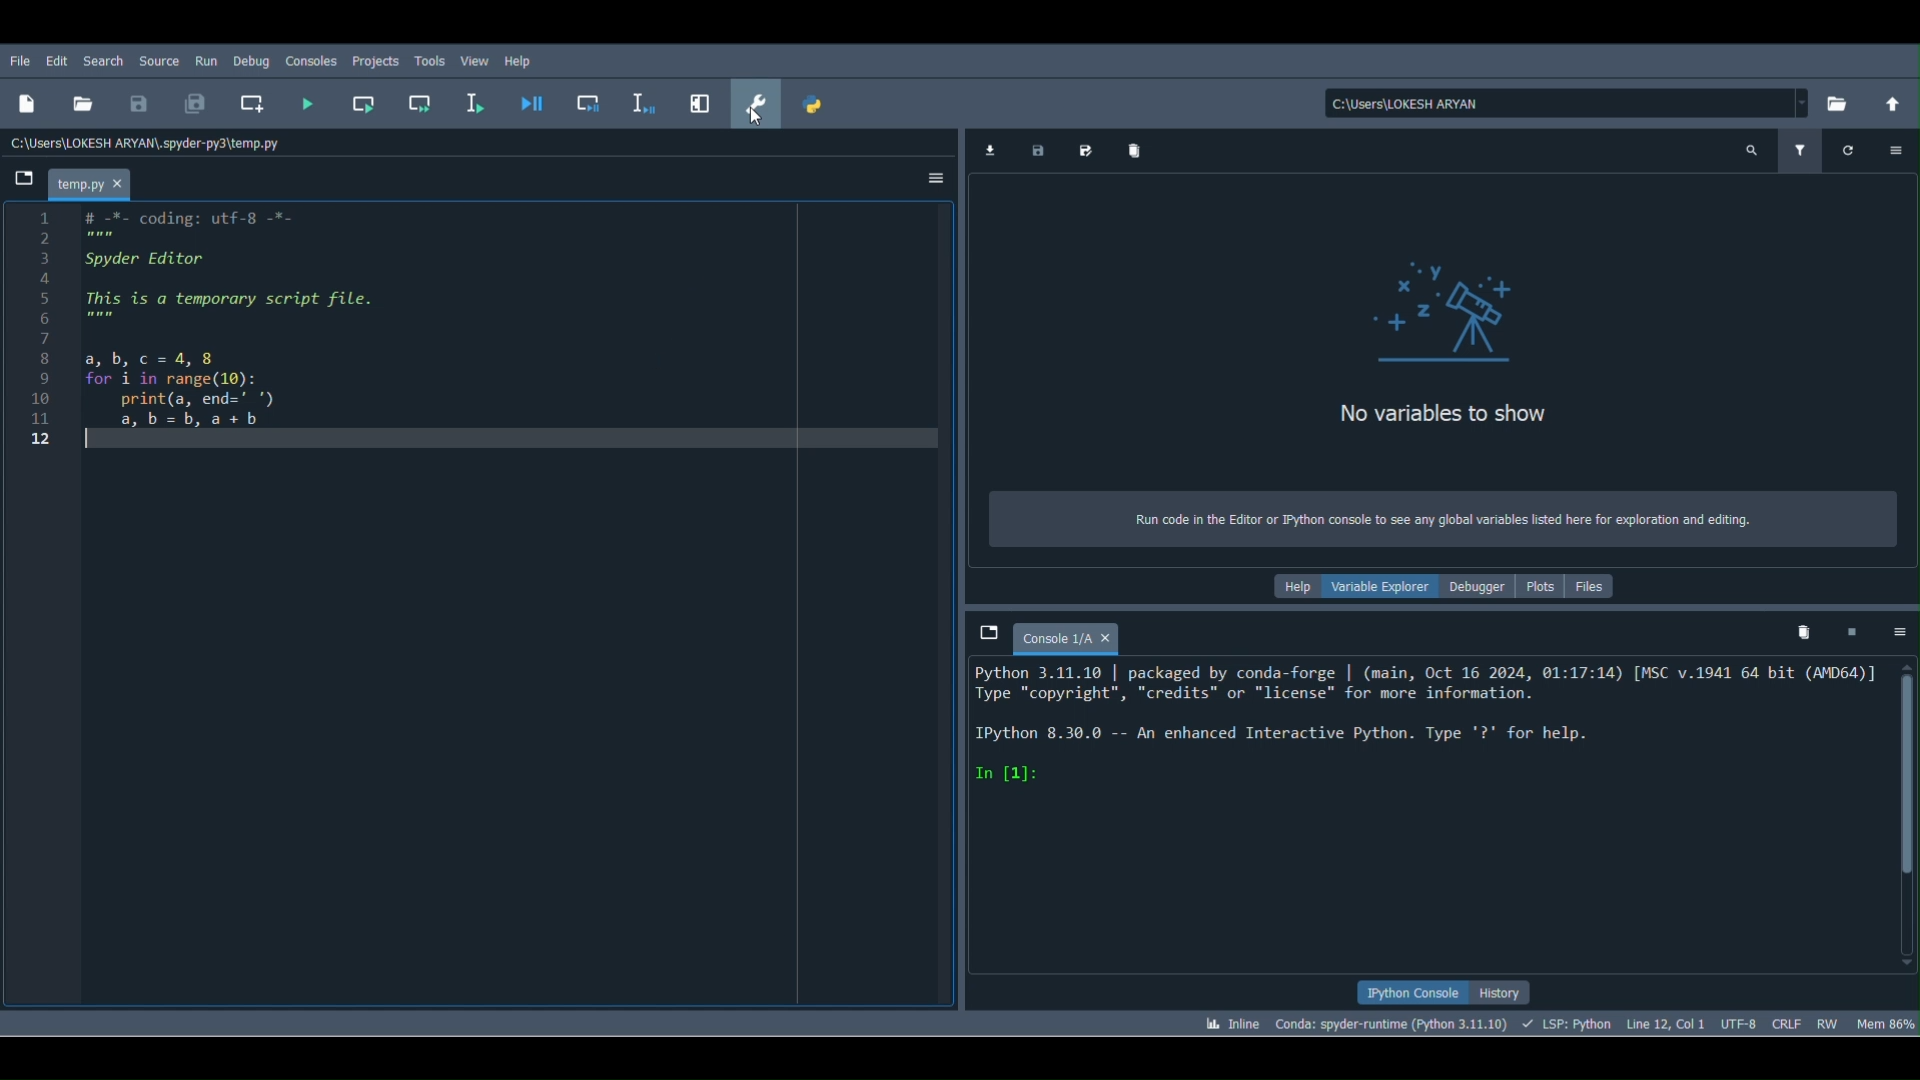 Image resolution: width=1920 pixels, height=1080 pixels. What do you see at coordinates (1597, 587) in the screenshot?
I see `Files` at bounding box center [1597, 587].